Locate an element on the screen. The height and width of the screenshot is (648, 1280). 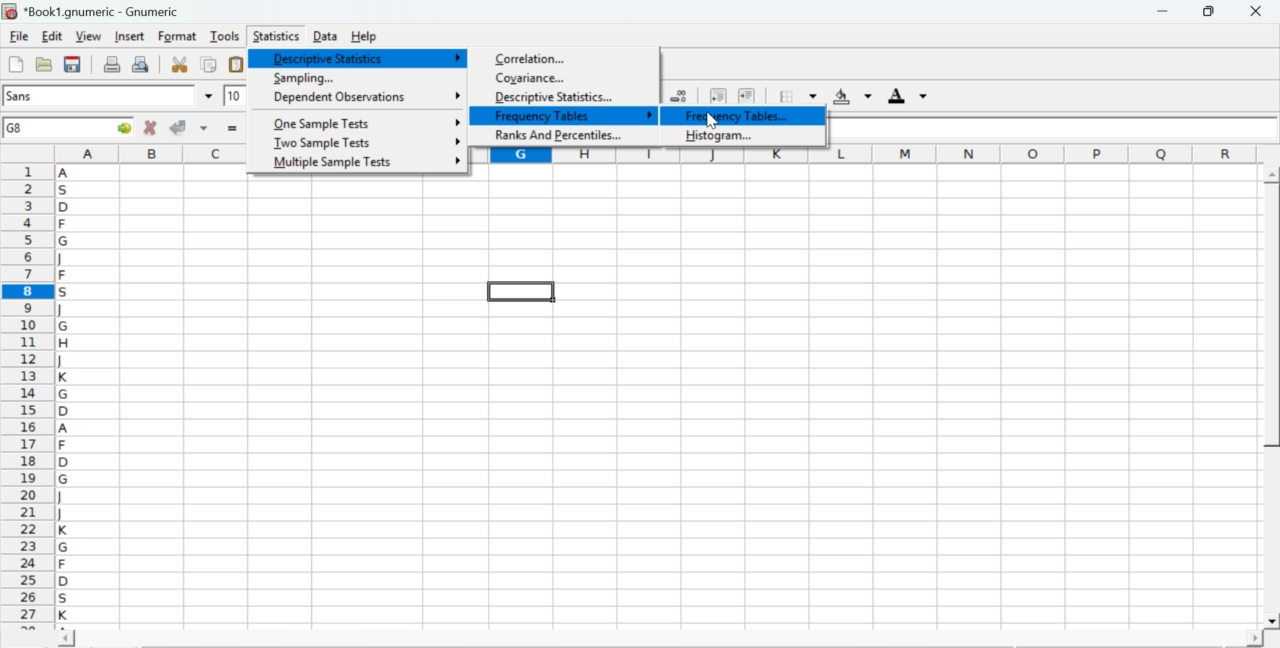
restore down is located at coordinates (1210, 12).